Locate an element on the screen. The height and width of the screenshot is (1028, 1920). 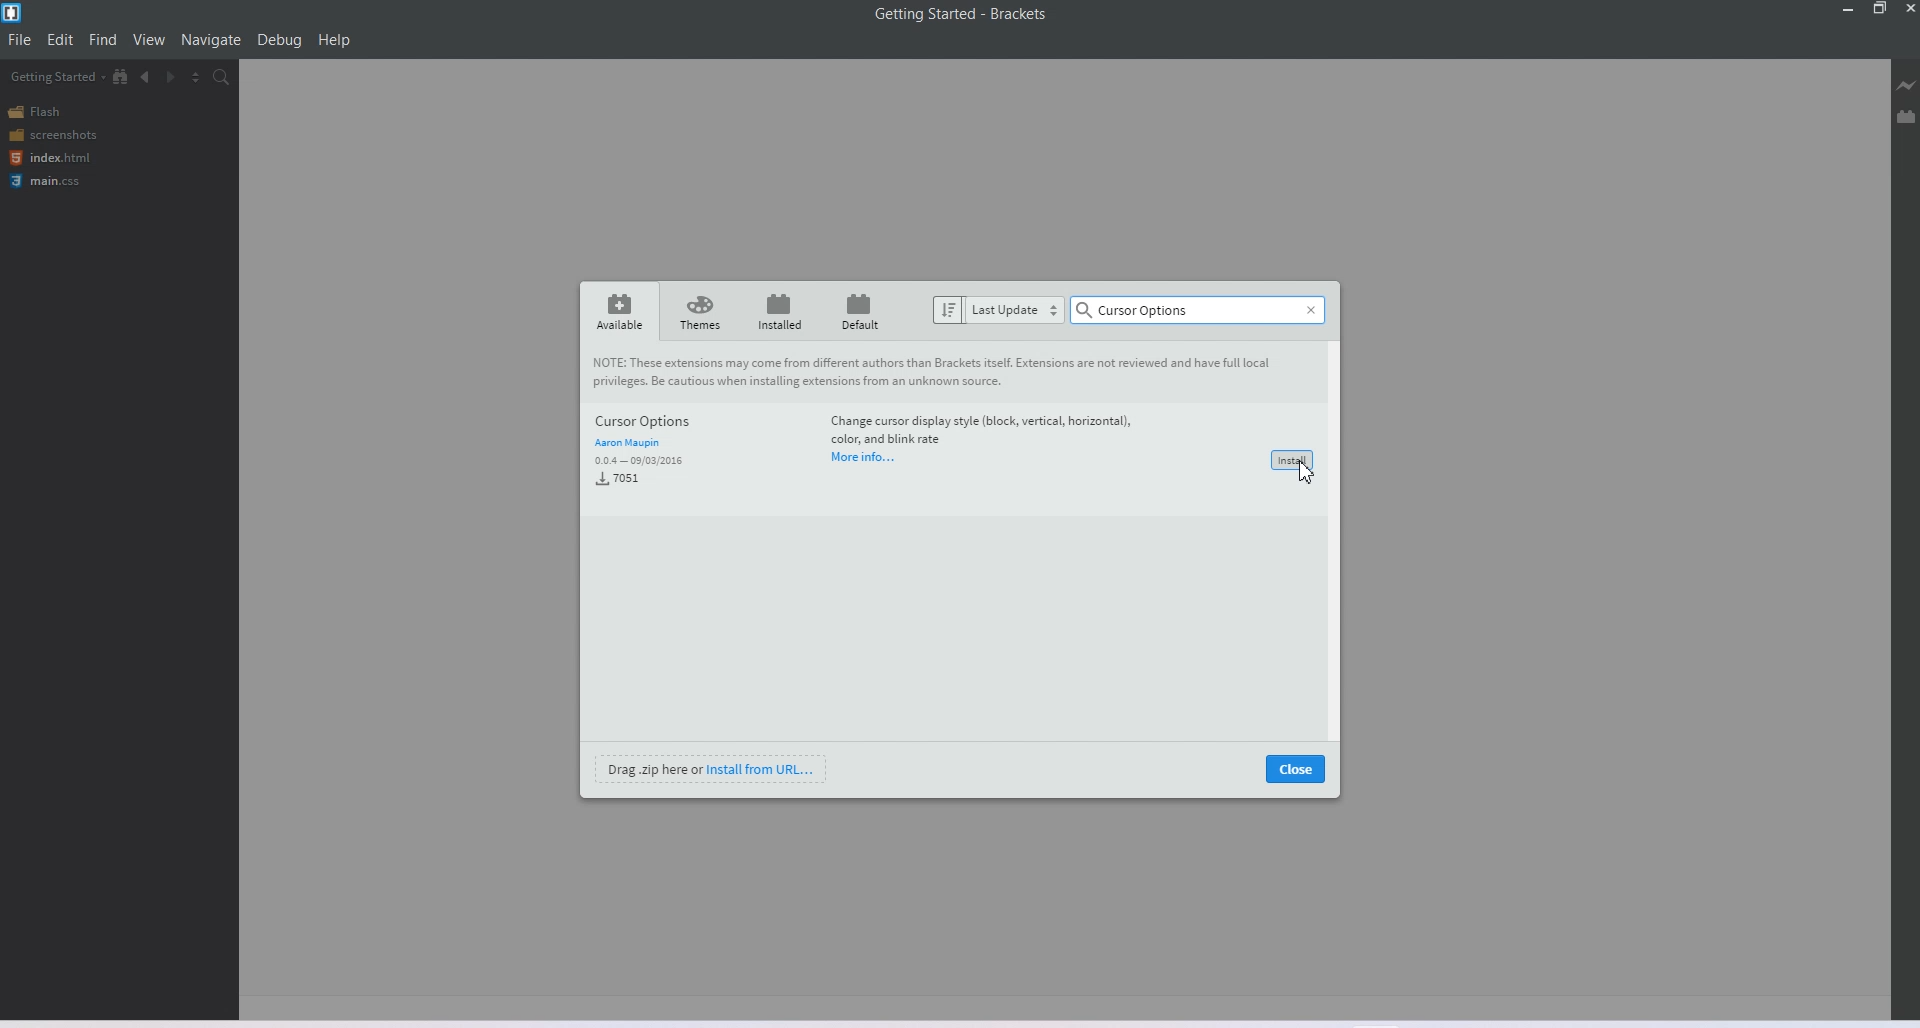
drag .zip here or install from URL is located at coordinates (711, 770).